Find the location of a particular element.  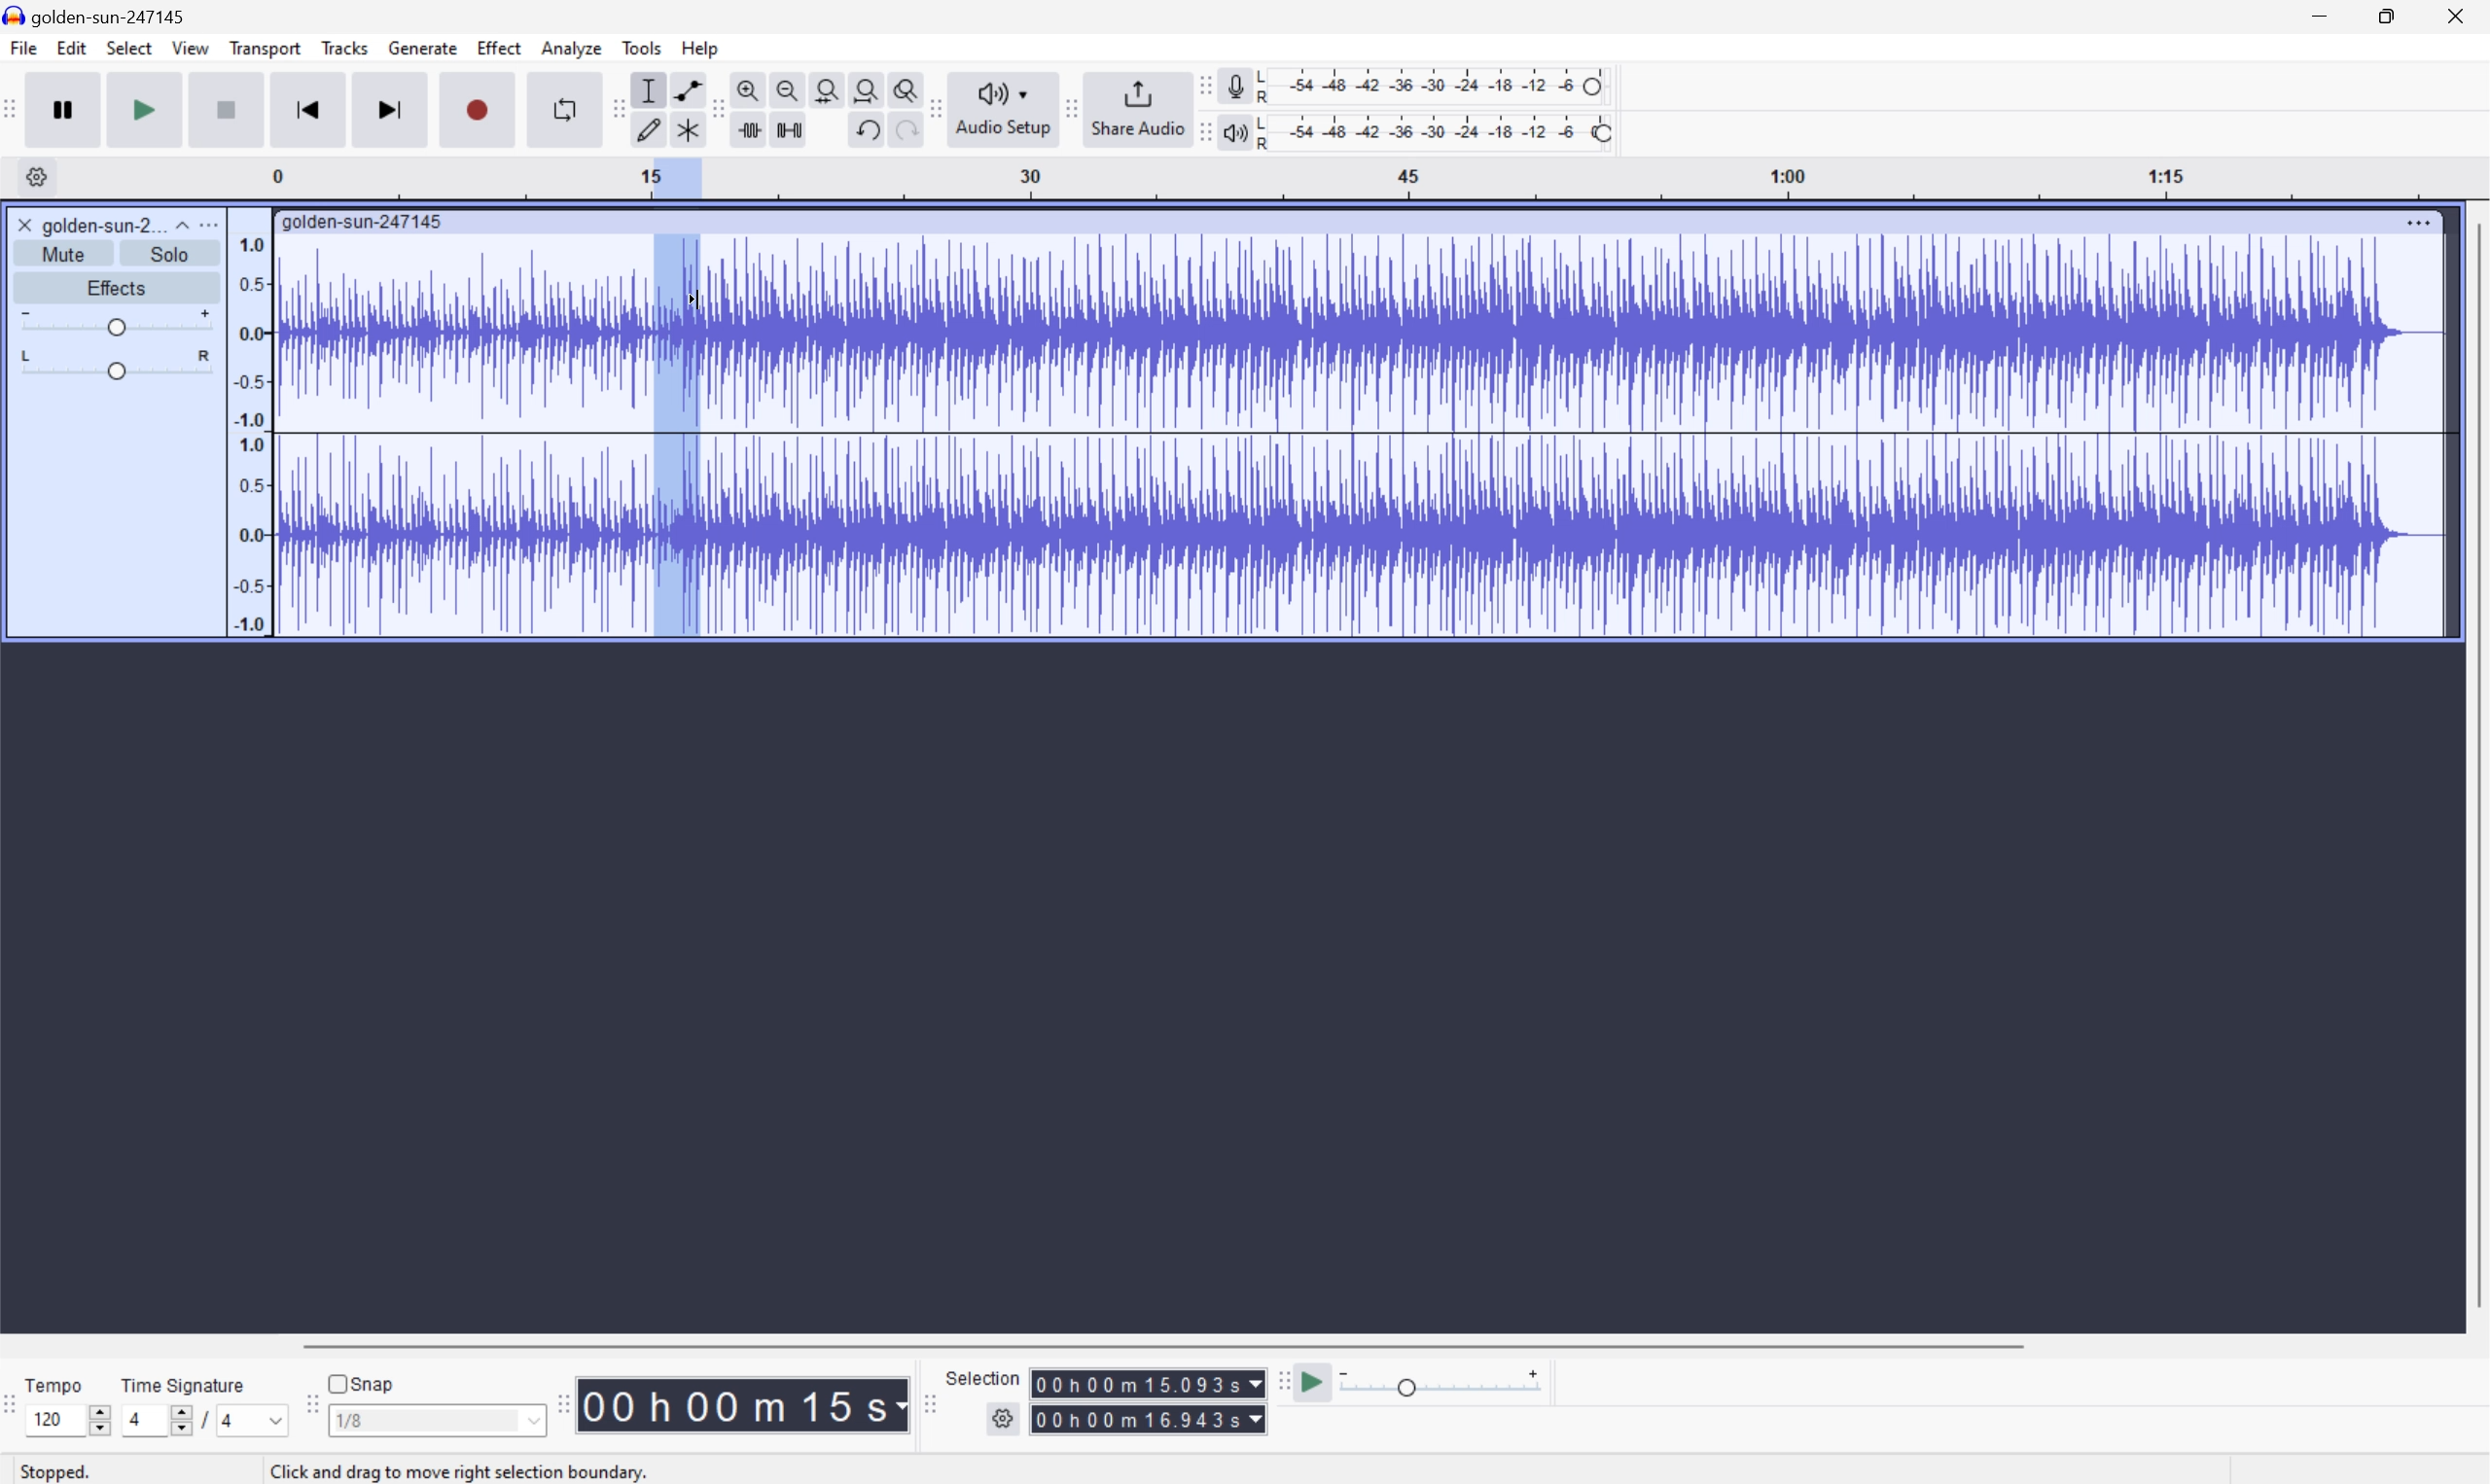

Record Meter  is located at coordinates (1234, 83).